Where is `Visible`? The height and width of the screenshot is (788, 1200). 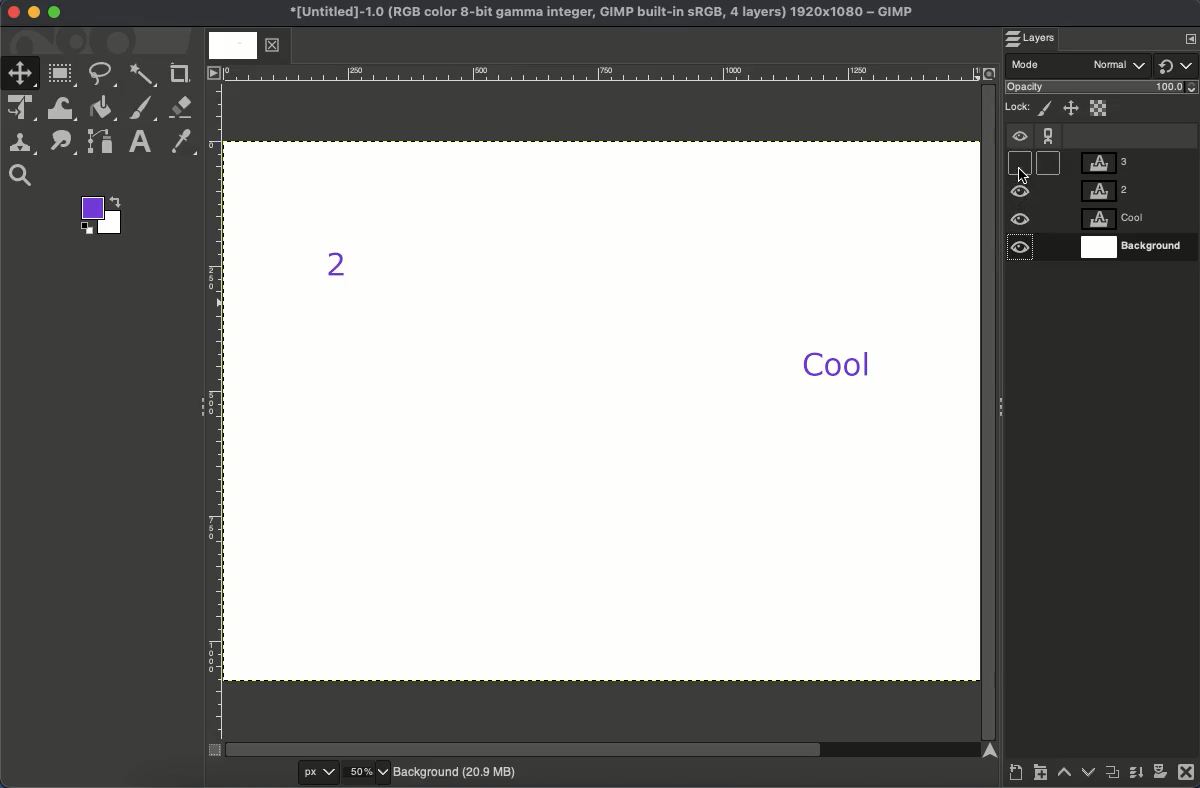 Visible is located at coordinates (1018, 140).